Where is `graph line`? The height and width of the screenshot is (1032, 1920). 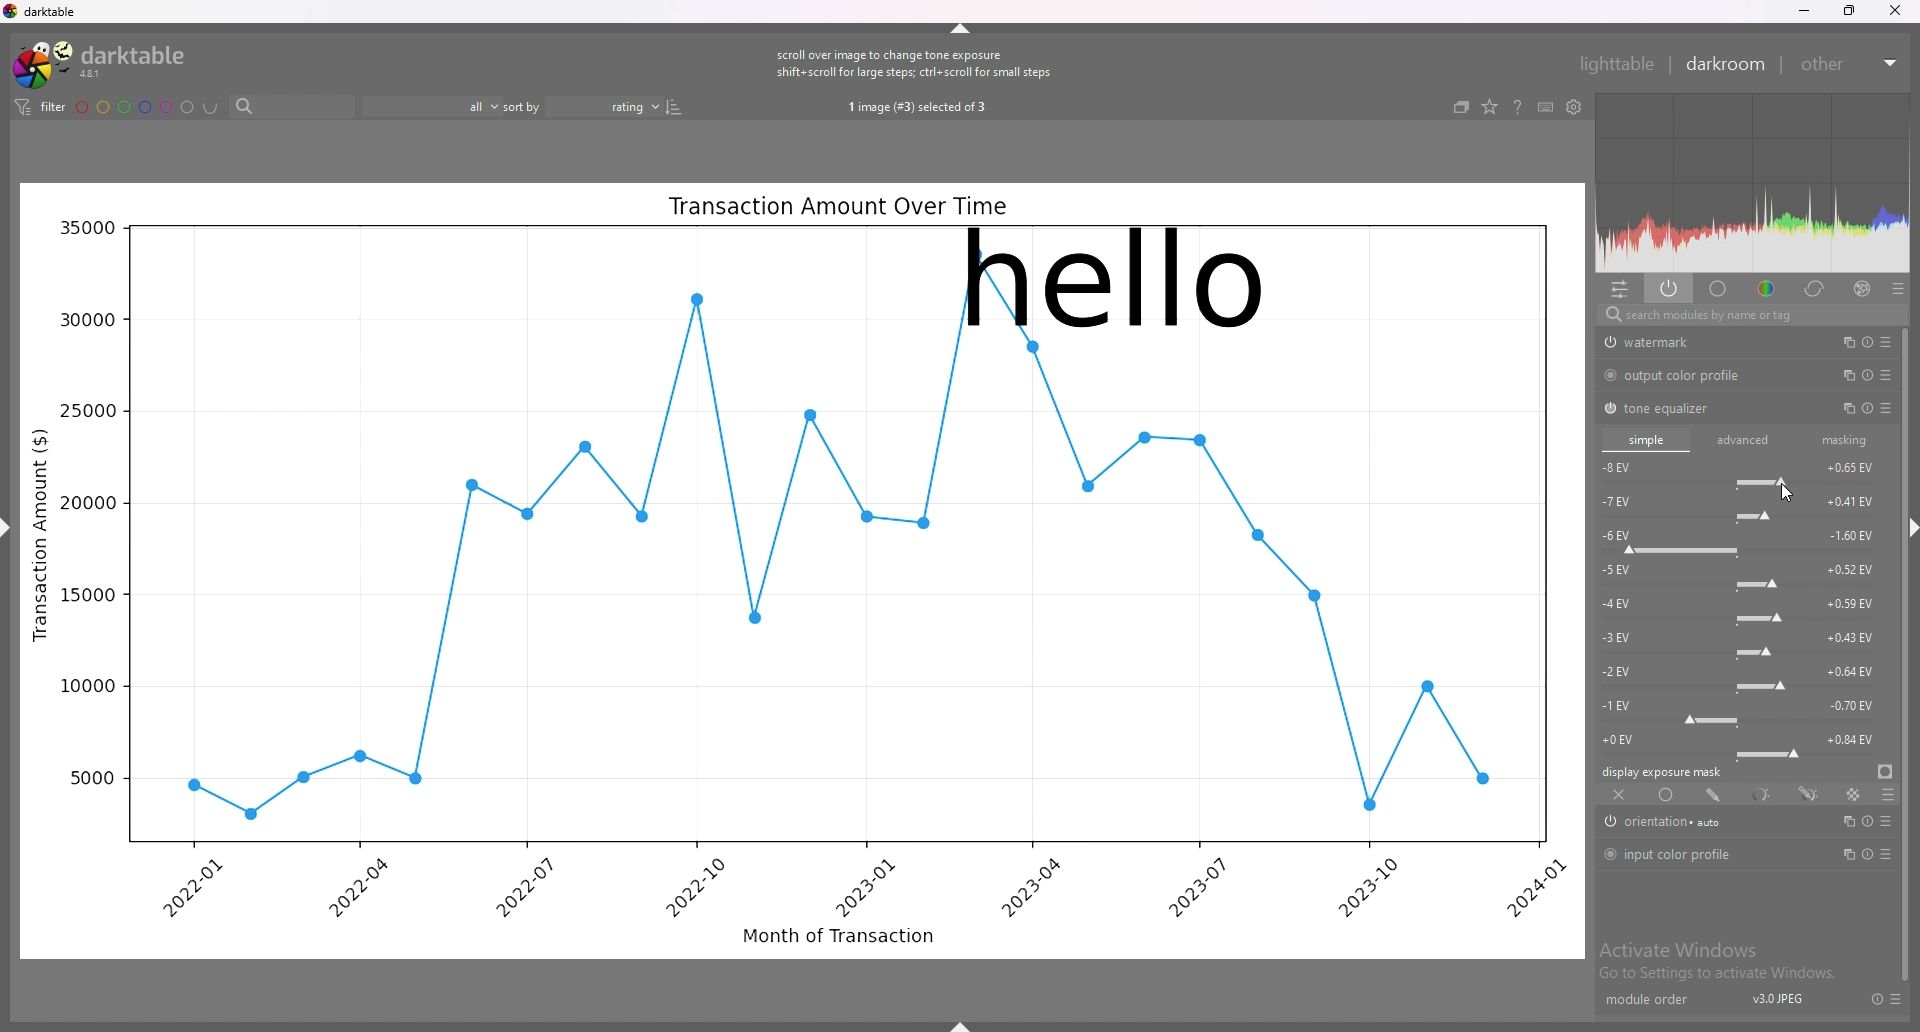
graph line is located at coordinates (844, 588).